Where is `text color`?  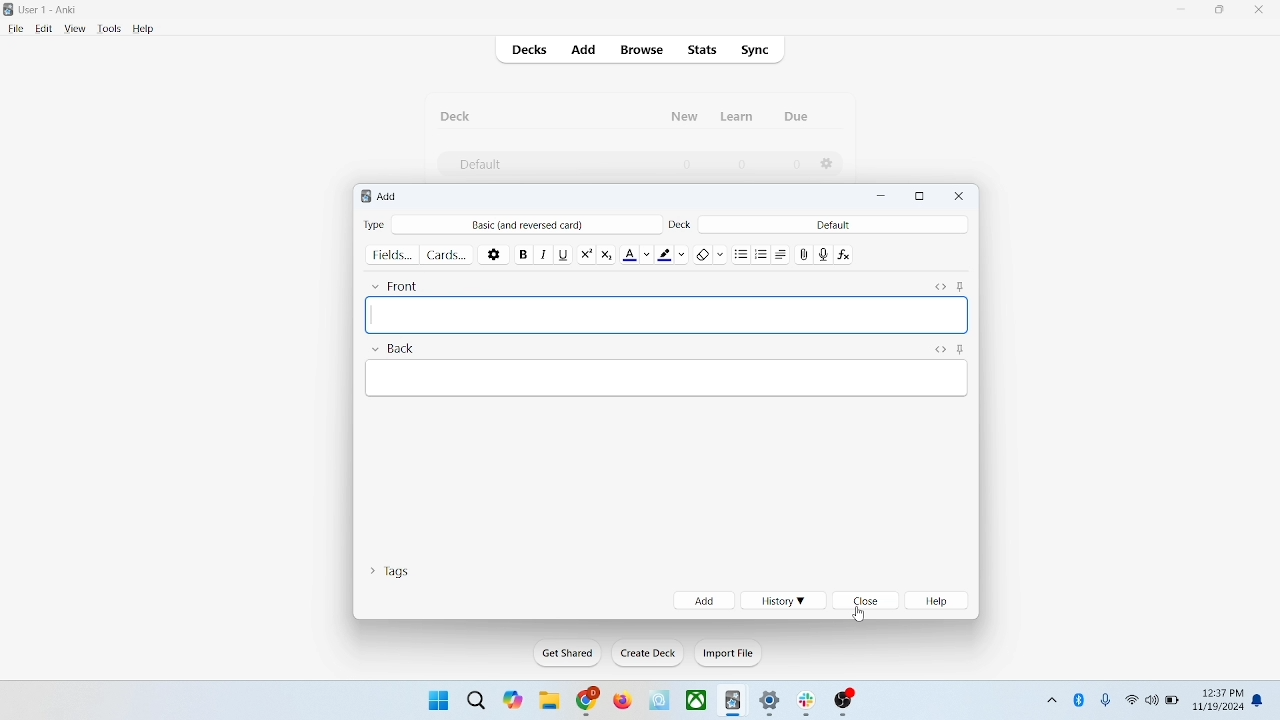 text color is located at coordinates (640, 253).